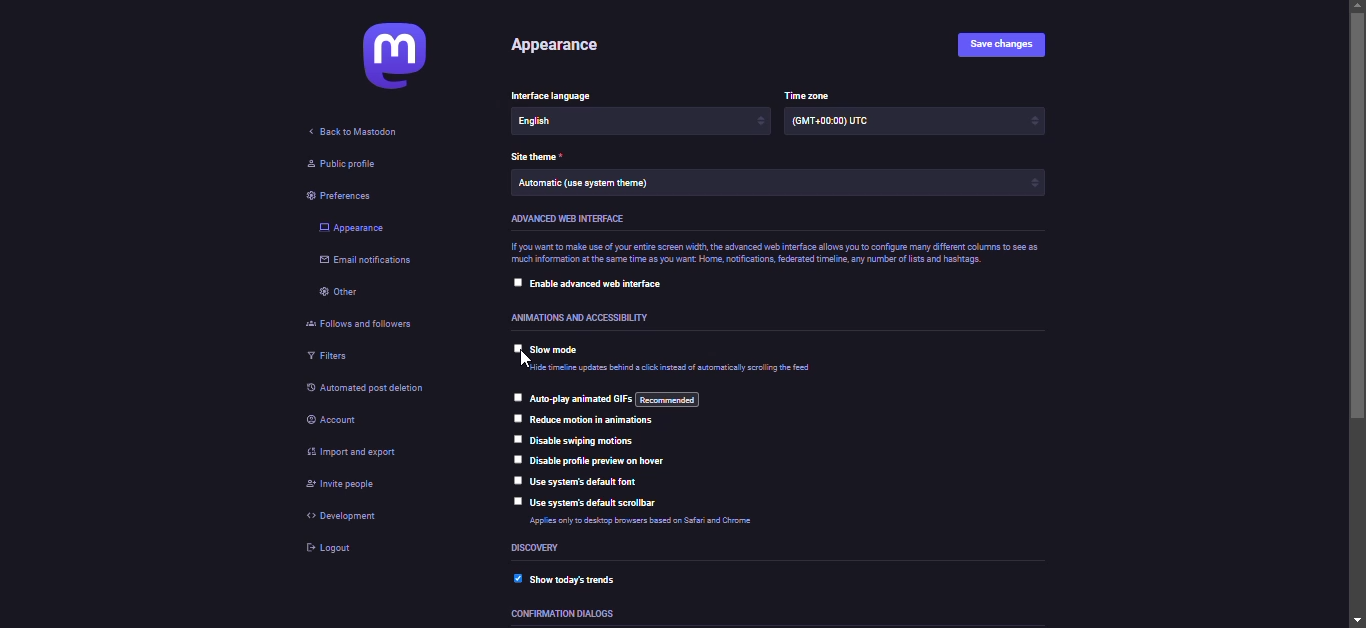 This screenshot has width=1366, height=628. I want to click on automated post deletion, so click(371, 388).